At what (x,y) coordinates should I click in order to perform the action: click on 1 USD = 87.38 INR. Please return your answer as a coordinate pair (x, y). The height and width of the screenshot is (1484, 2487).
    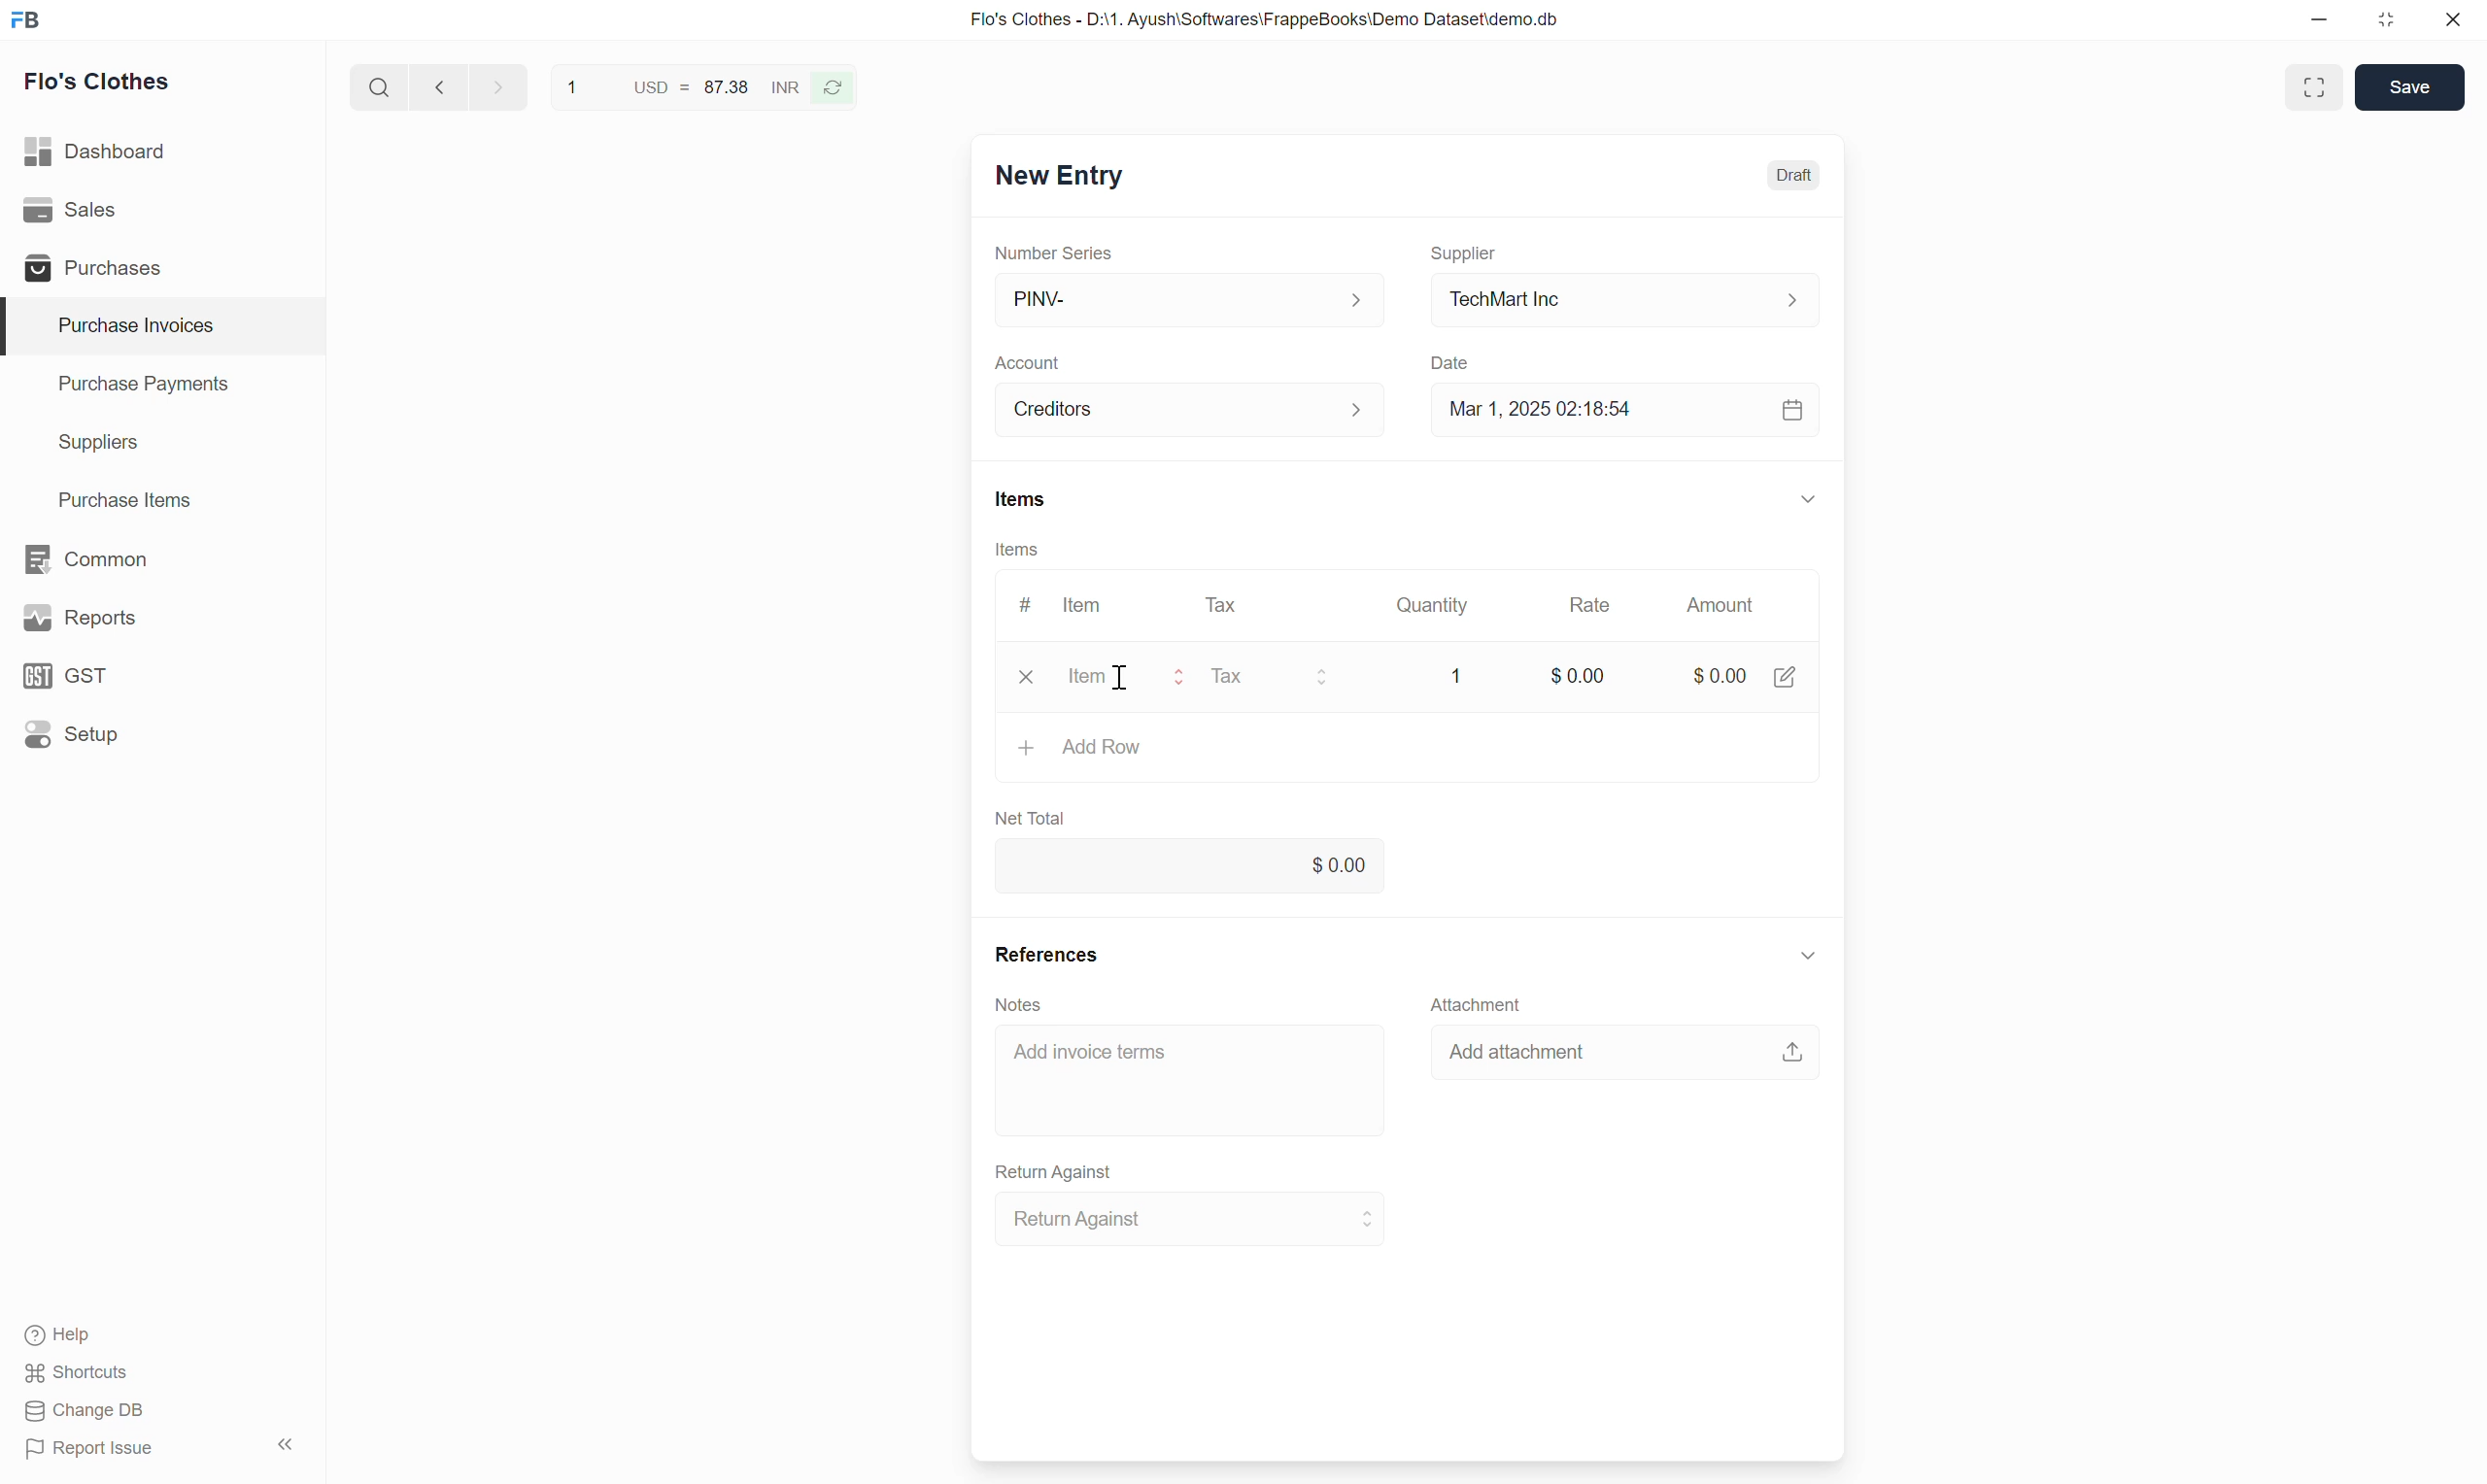
    Looking at the image, I should click on (680, 86).